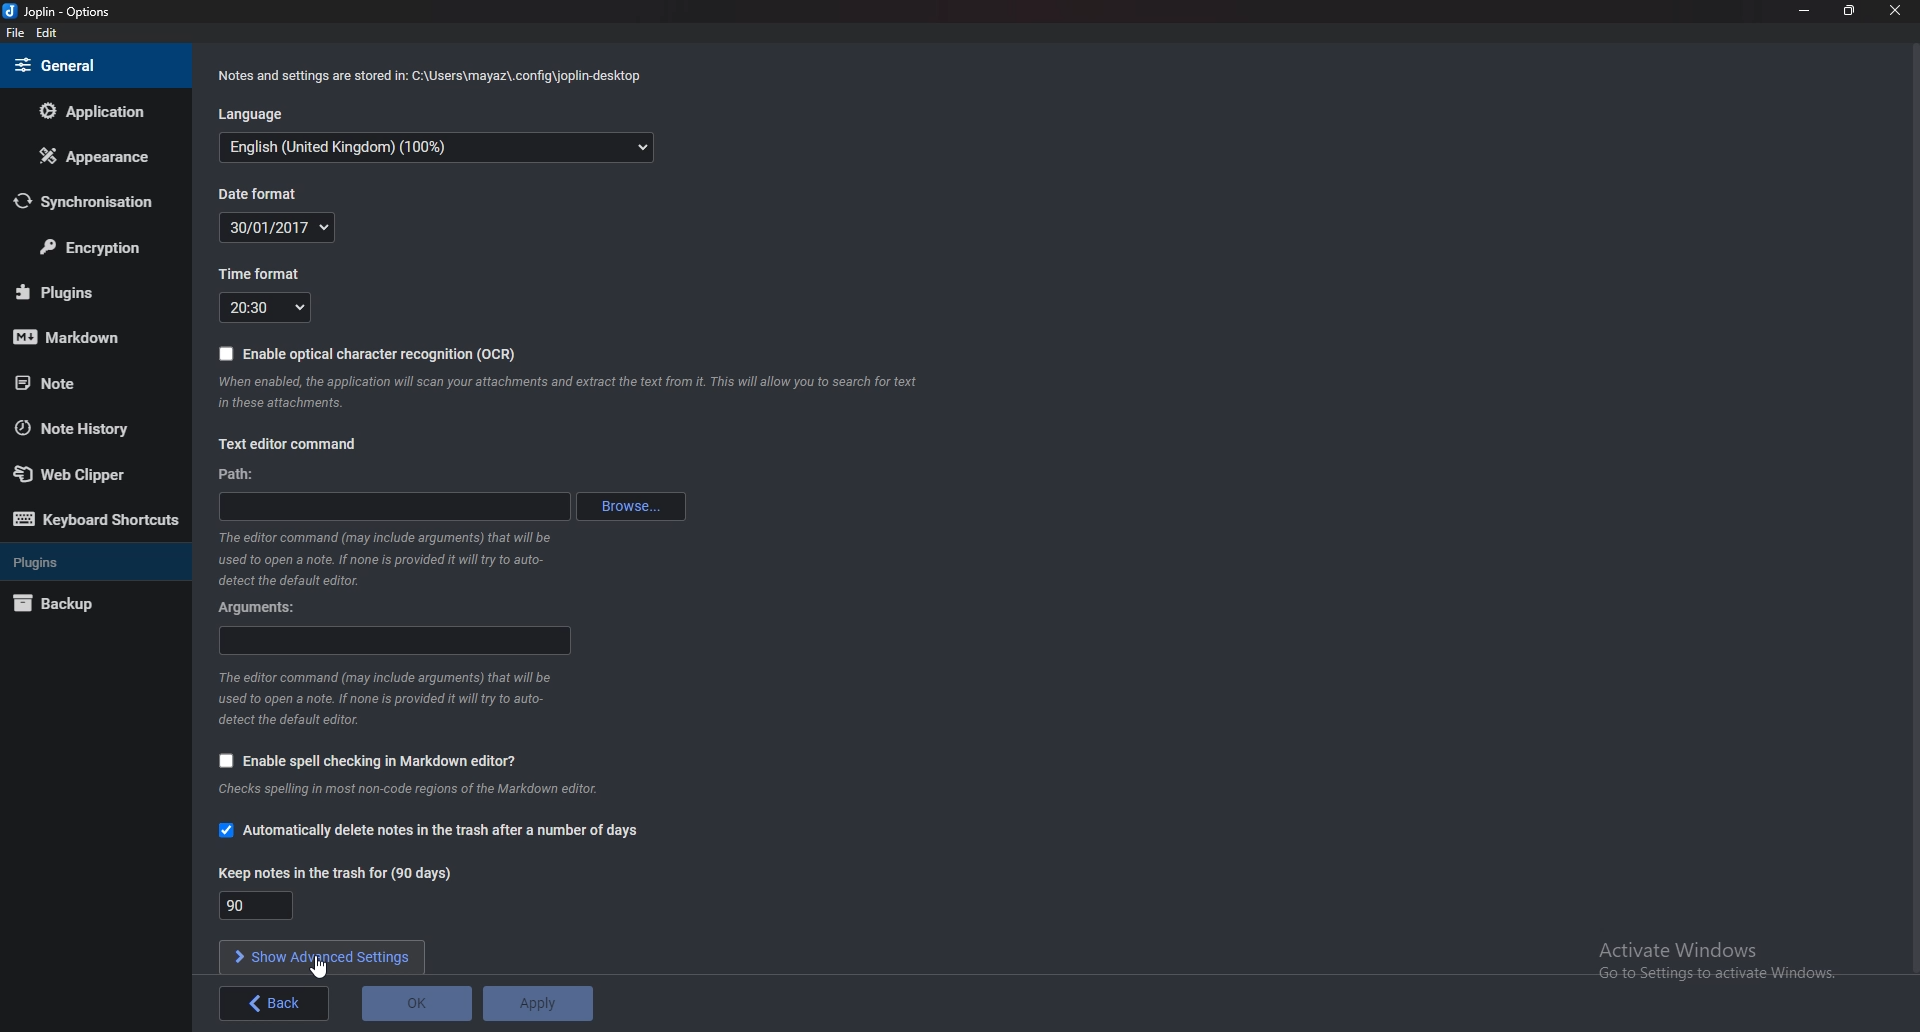  What do you see at coordinates (384, 559) in the screenshot?
I see `Info on editor command` at bounding box center [384, 559].